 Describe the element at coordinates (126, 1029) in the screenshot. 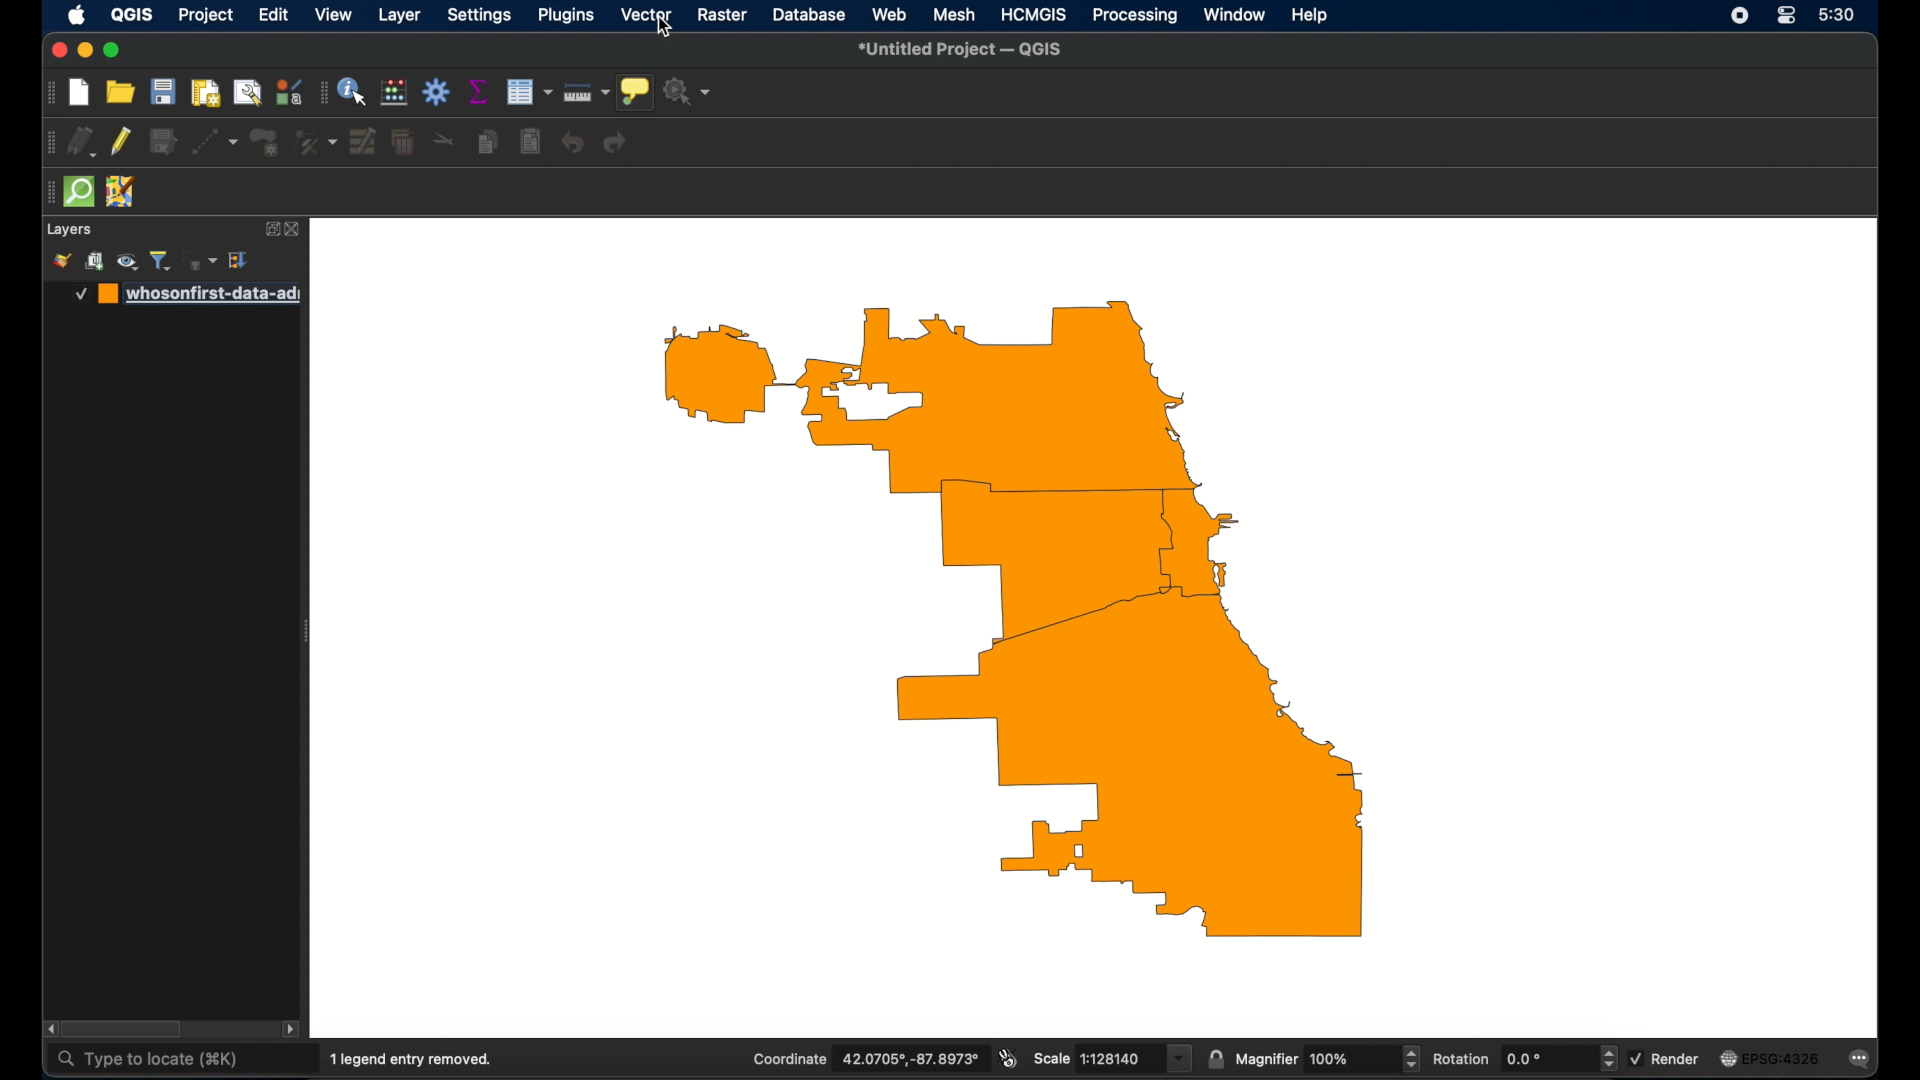

I see `scroll box` at that location.